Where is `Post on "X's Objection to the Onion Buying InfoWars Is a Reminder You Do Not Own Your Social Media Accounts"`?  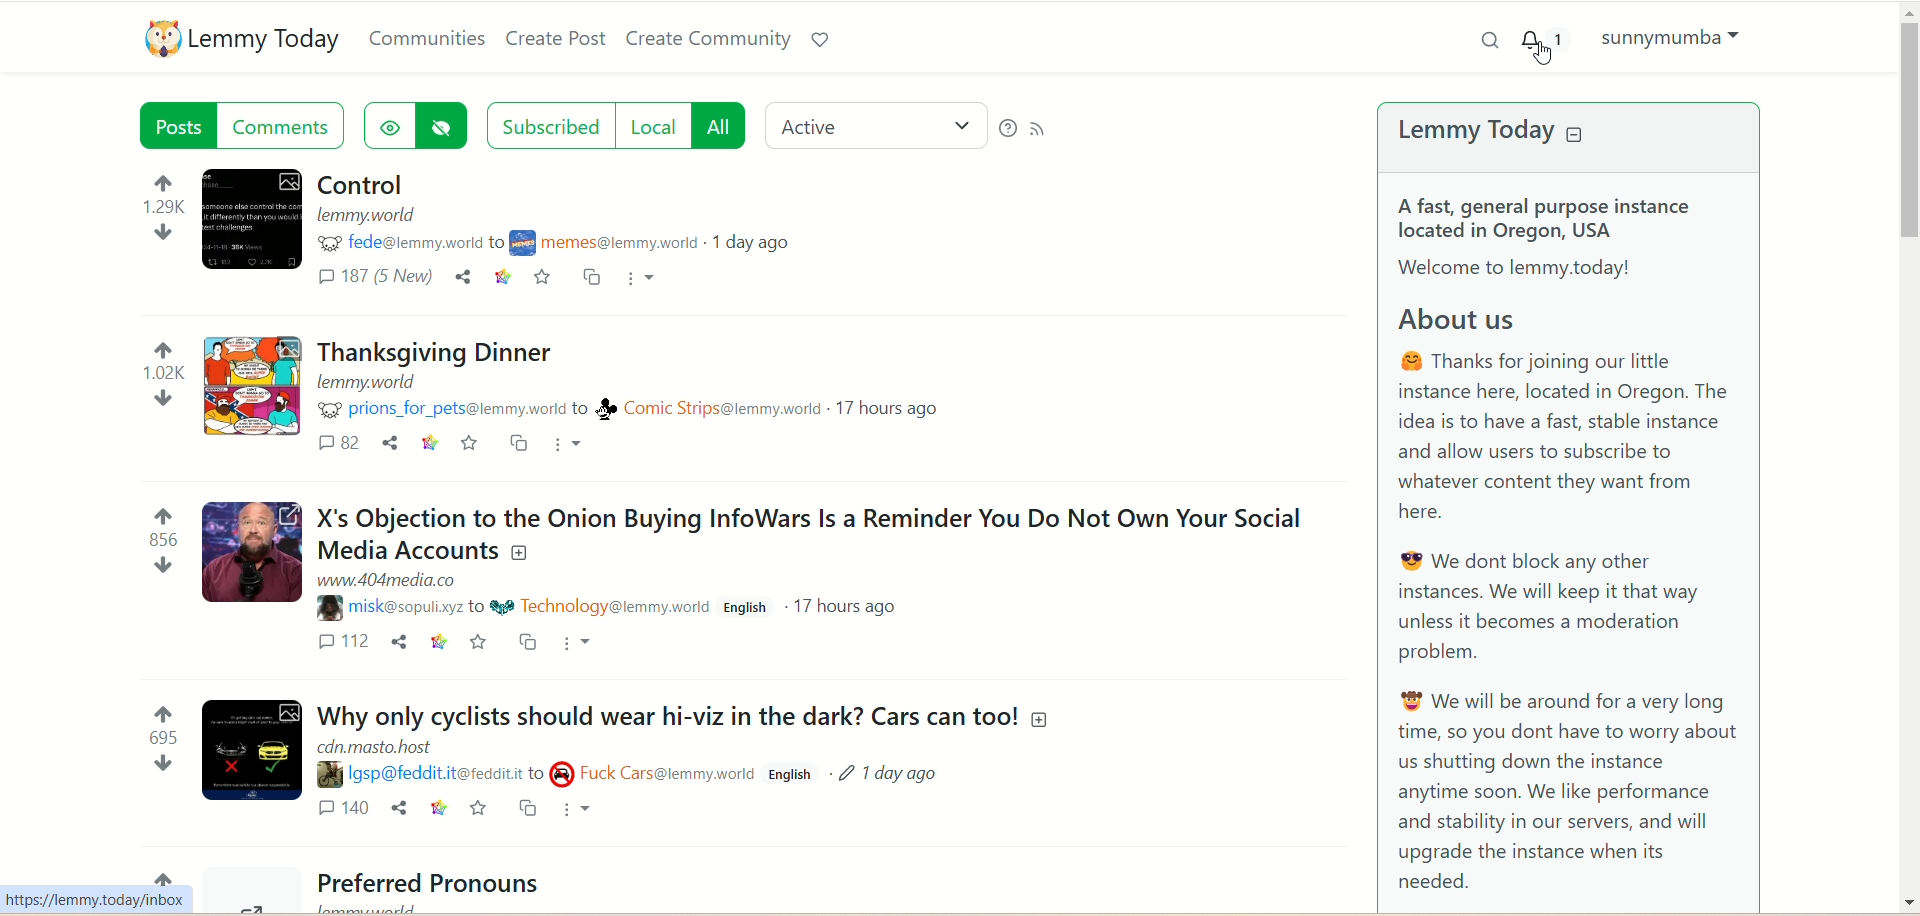
Post on "X's Objection to the Onion Buying InfoWars Is a Reminder You Do Not Own Your Social Media Accounts" is located at coordinates (760, 555).